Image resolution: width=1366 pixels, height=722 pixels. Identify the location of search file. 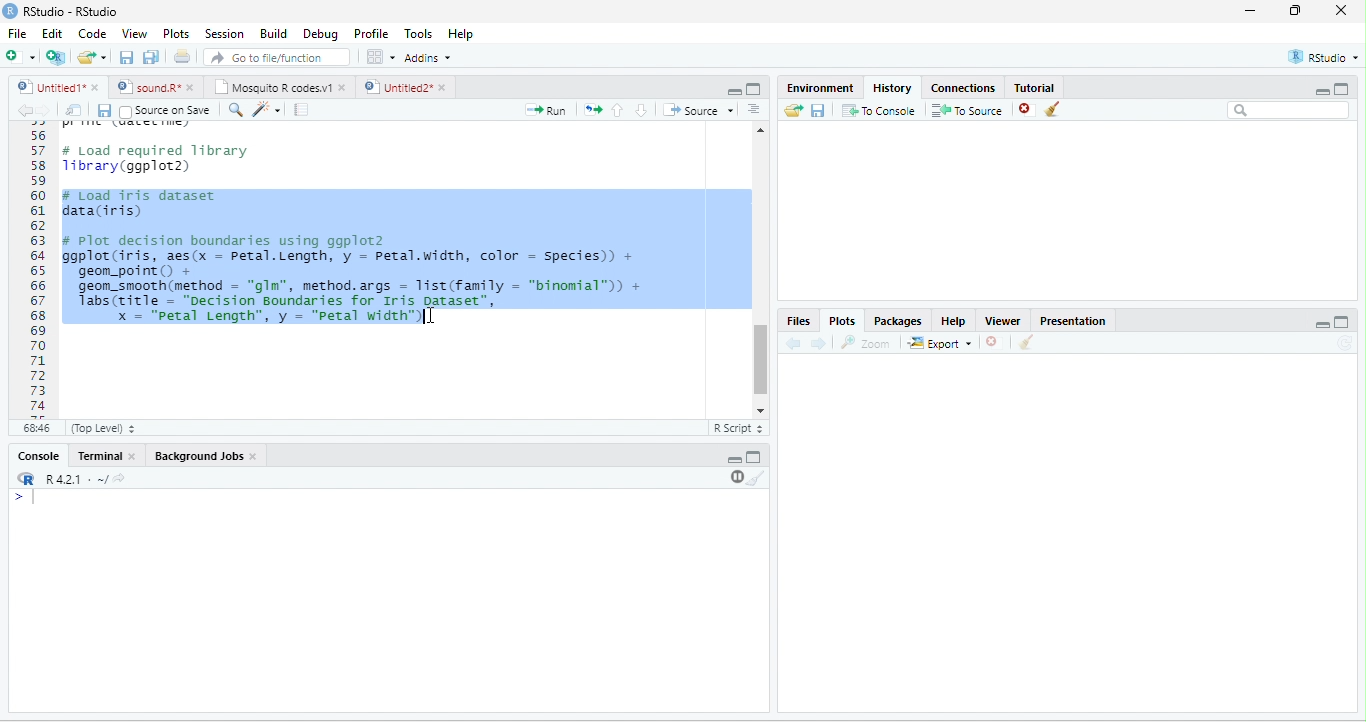
(278, 57).